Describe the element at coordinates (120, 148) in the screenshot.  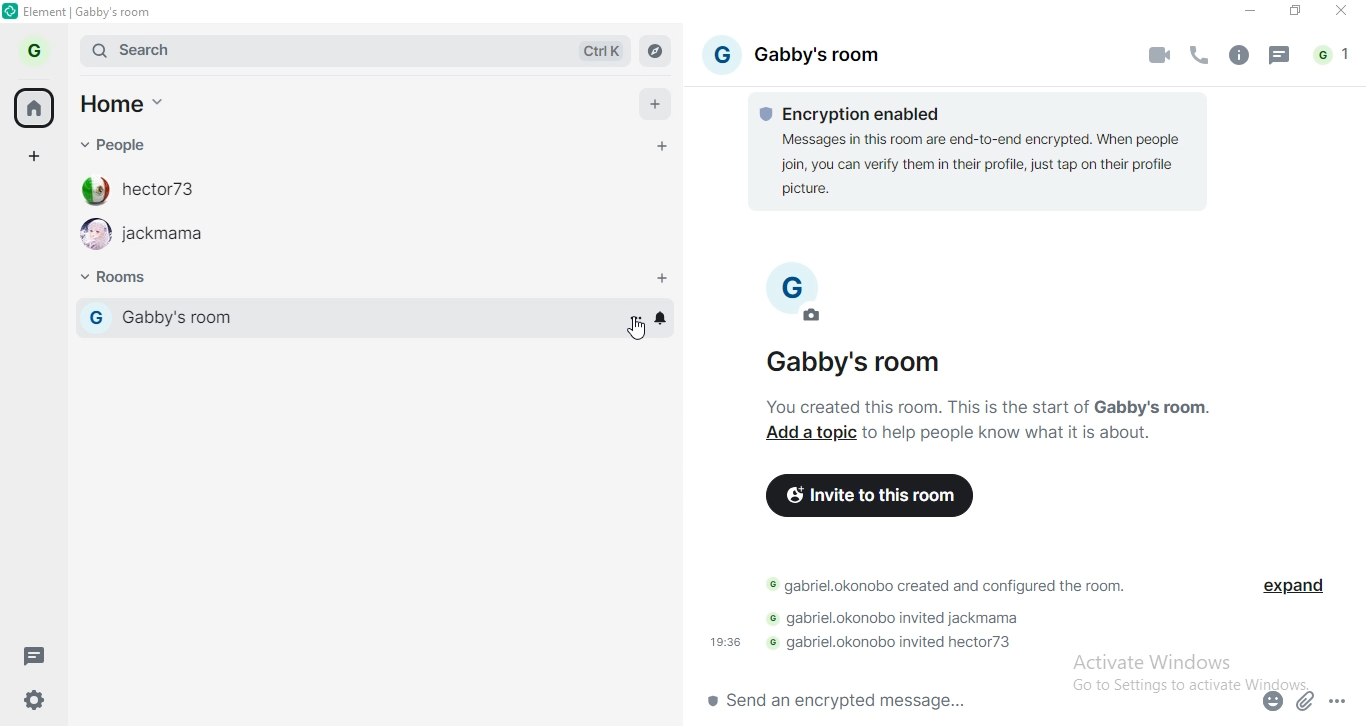
I see `people` at that location.